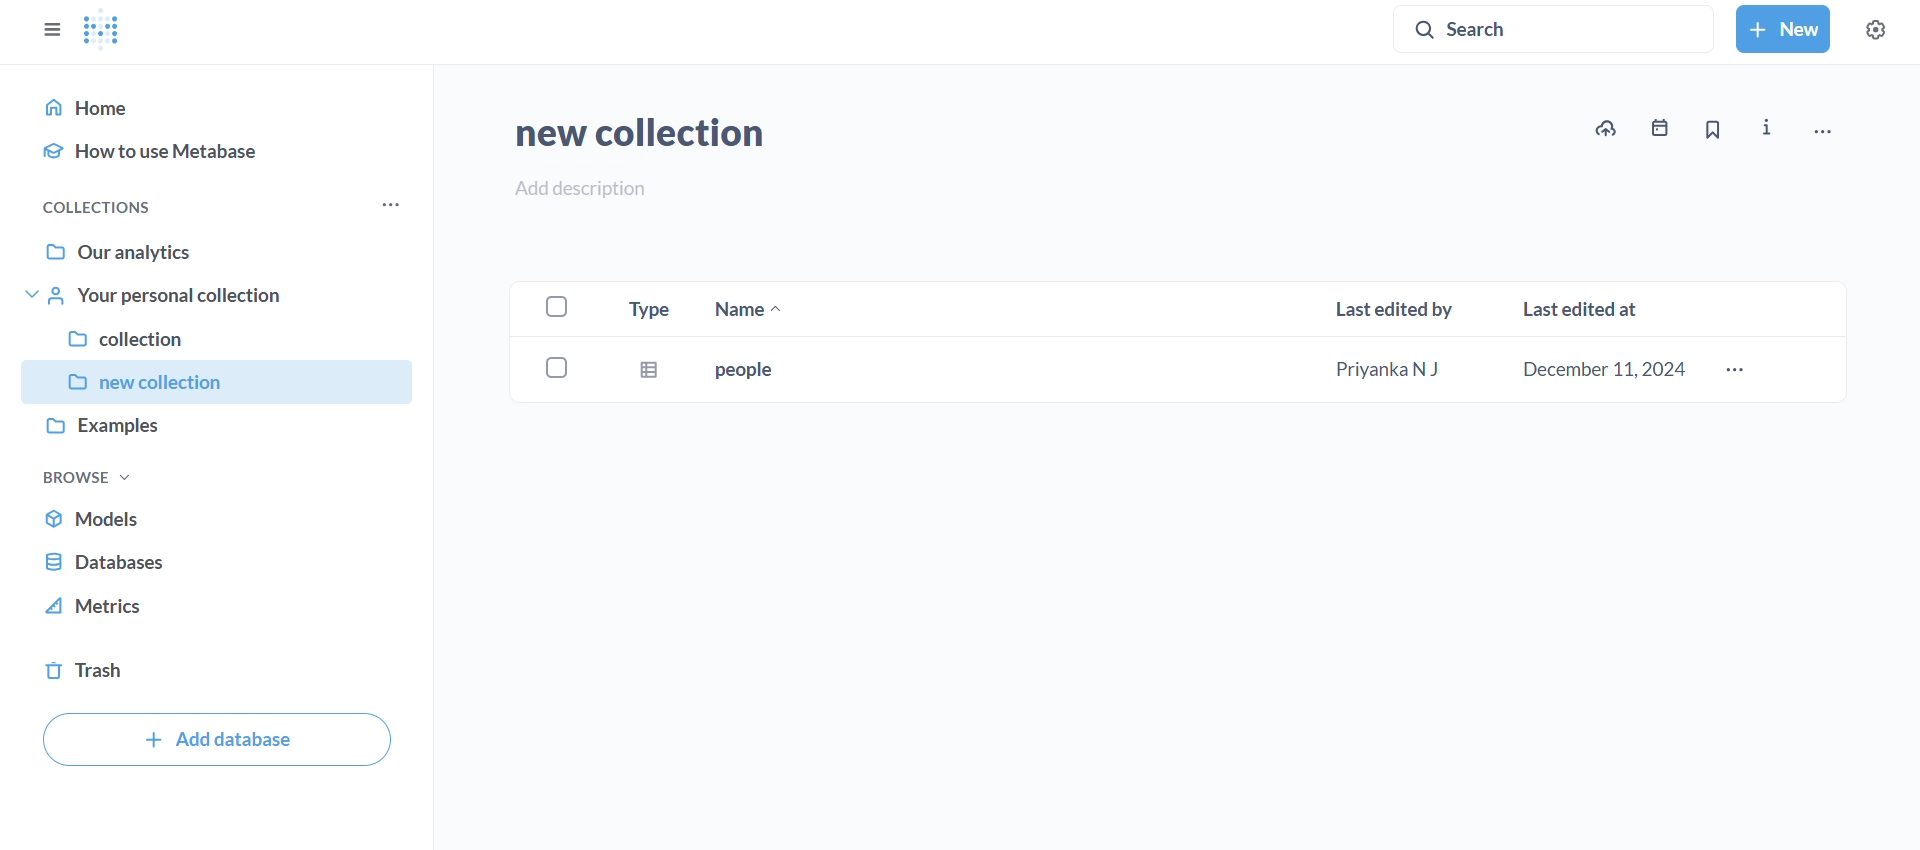 The image size is (1920, 850). Describe the element at coordinates (105, 31) in the screenshot. I see `logo` at that location.